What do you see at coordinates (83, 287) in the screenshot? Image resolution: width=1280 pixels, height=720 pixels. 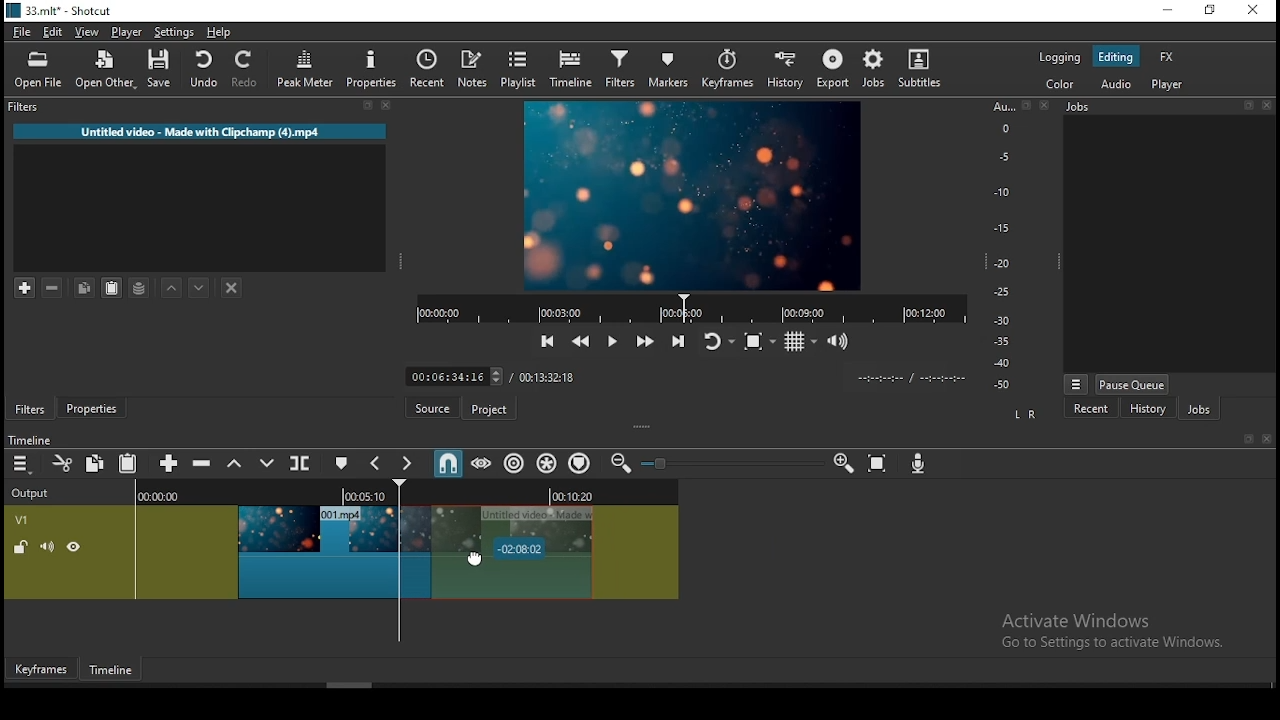 I see `copy selected filter` at bounding box center [83, 287].